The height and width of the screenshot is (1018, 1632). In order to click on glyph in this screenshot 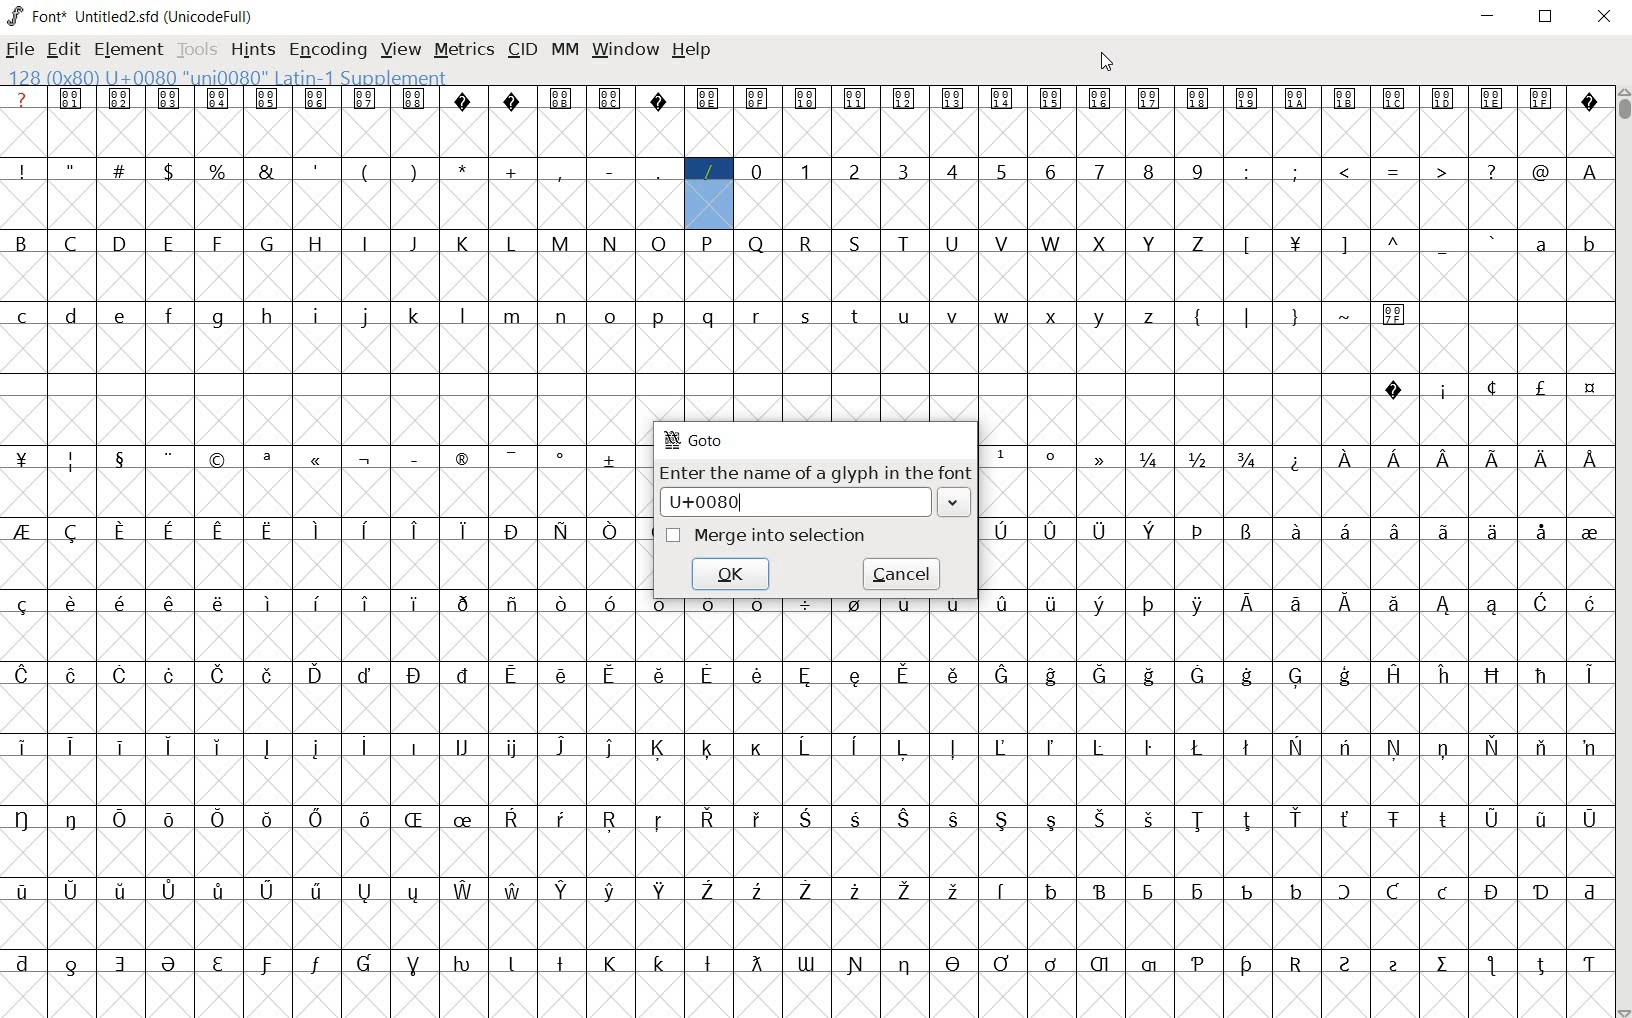, I will do `click(1150, 531)`.